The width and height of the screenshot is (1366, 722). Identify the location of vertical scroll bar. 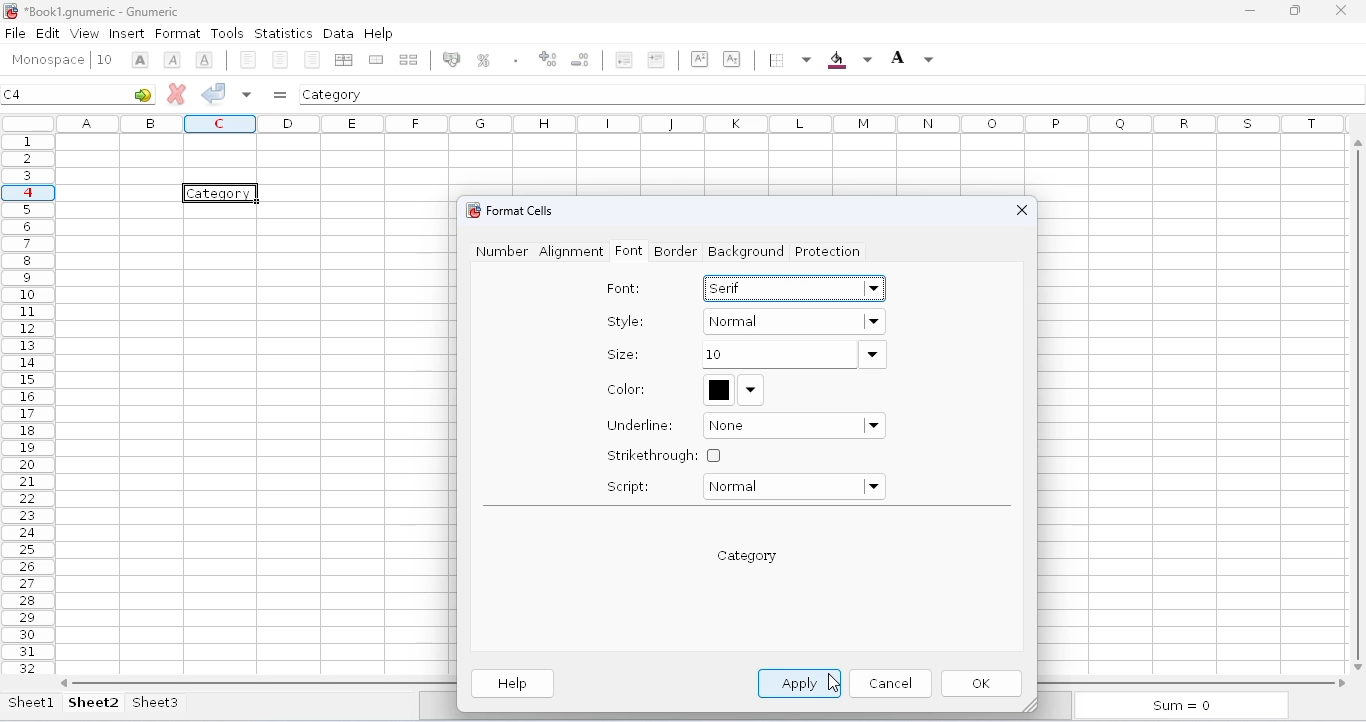
(1361, 402).